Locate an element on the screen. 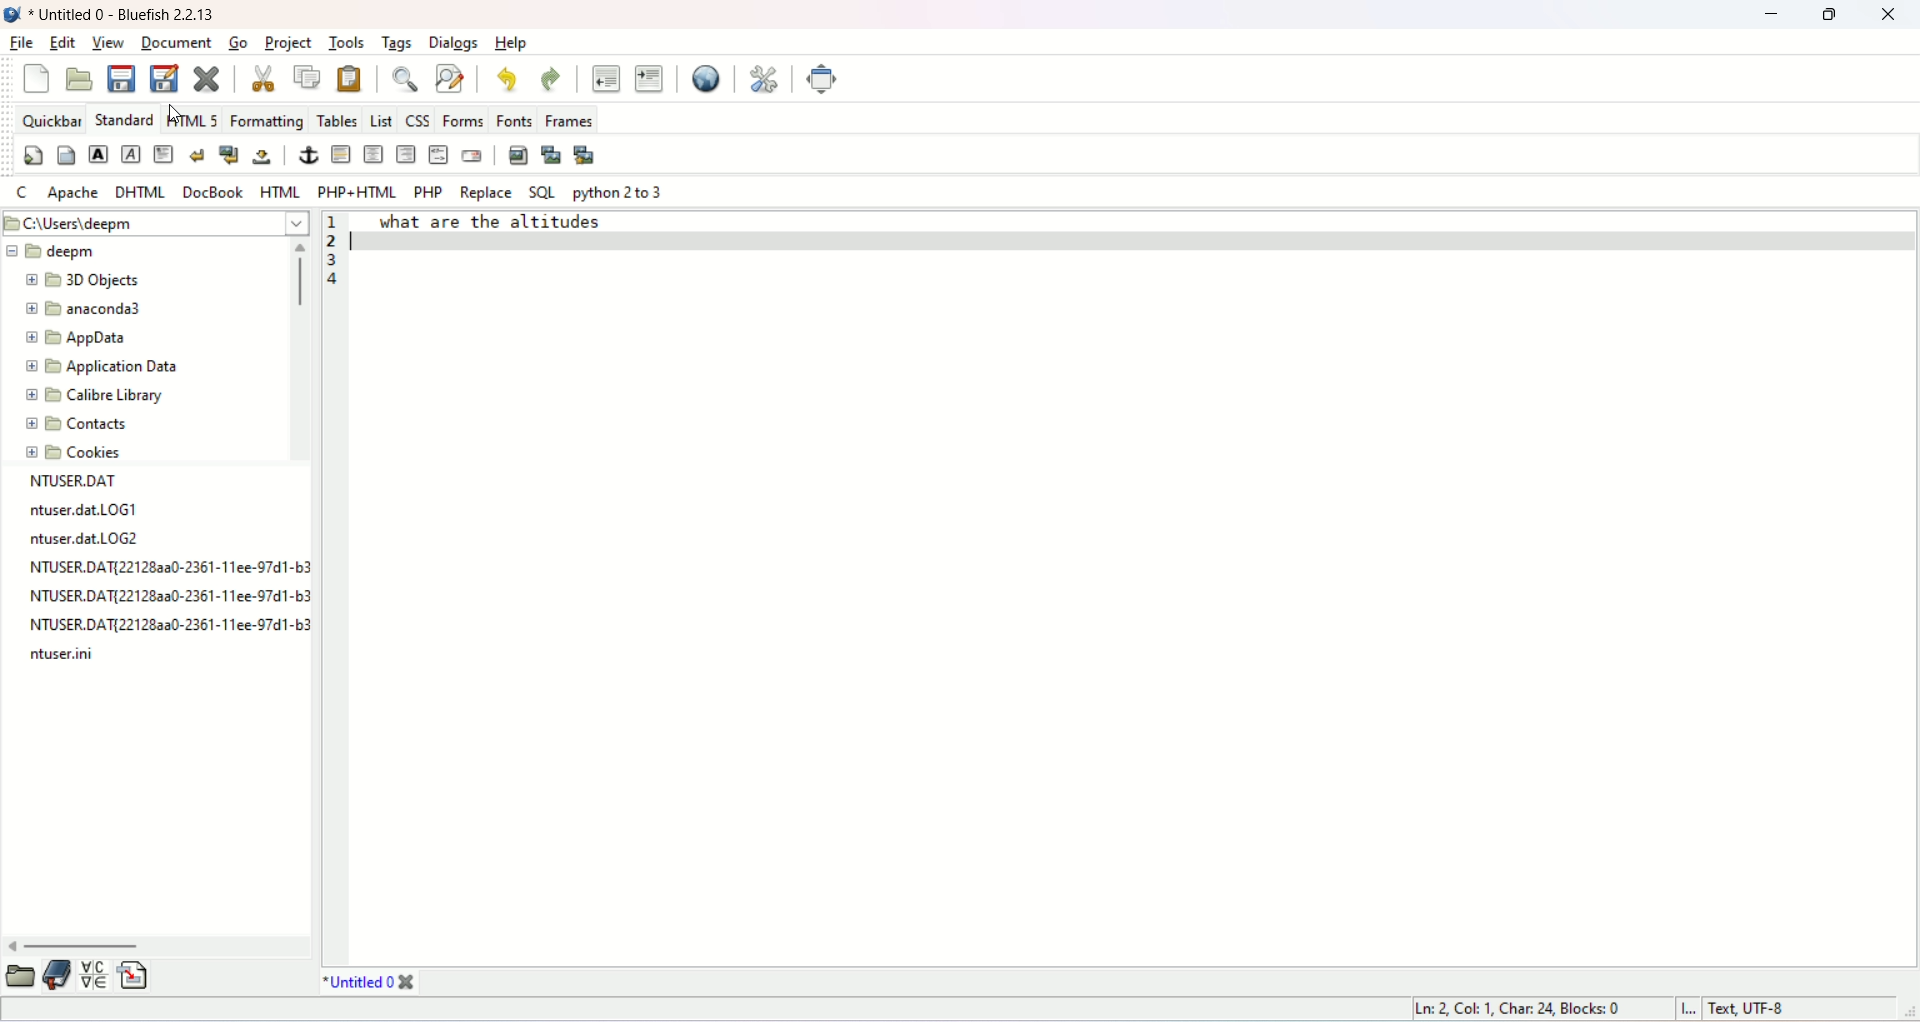 This screenshot has height=1022, width=1920. non-breaking space is located at coordinates (260, 157).